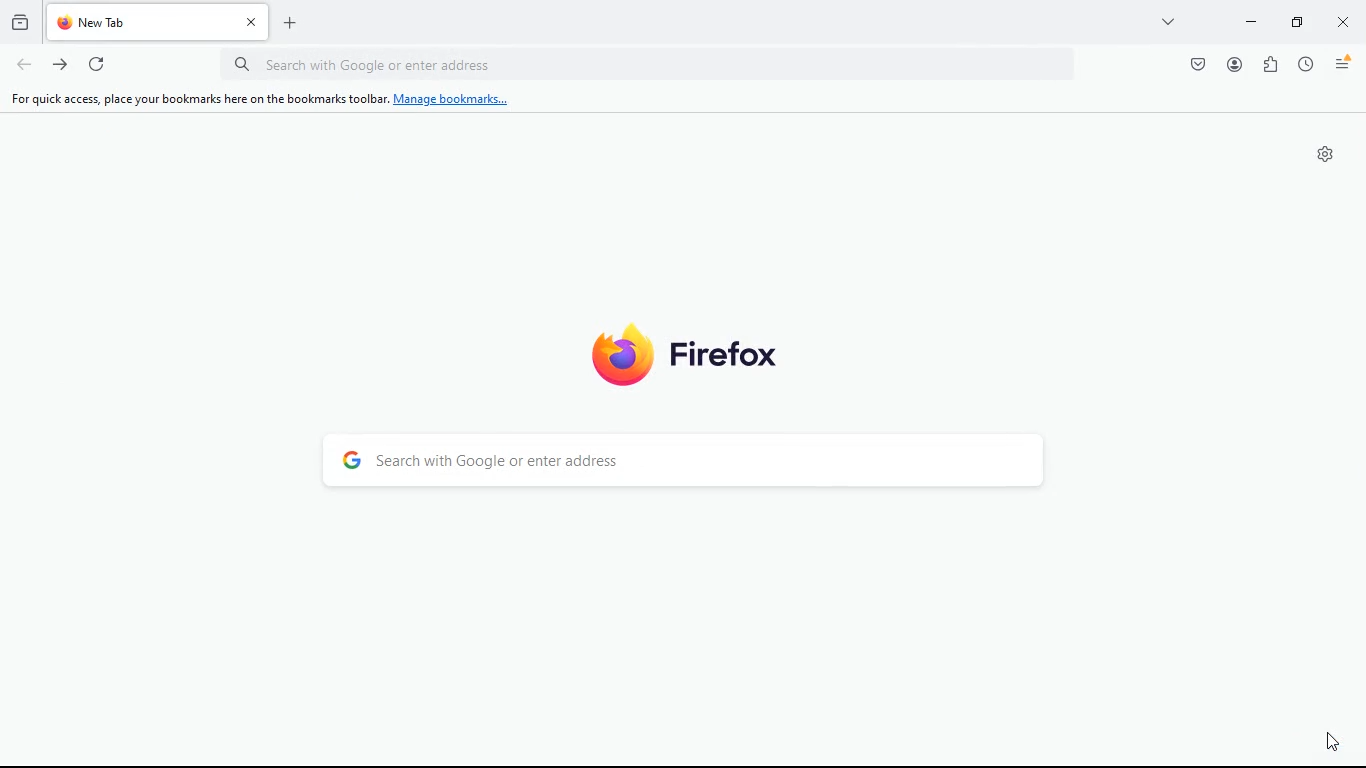 The image size is (1366, 768). Describe the element at coordinates (1294, 21) in the screenshot. I see `maximize` at that location.